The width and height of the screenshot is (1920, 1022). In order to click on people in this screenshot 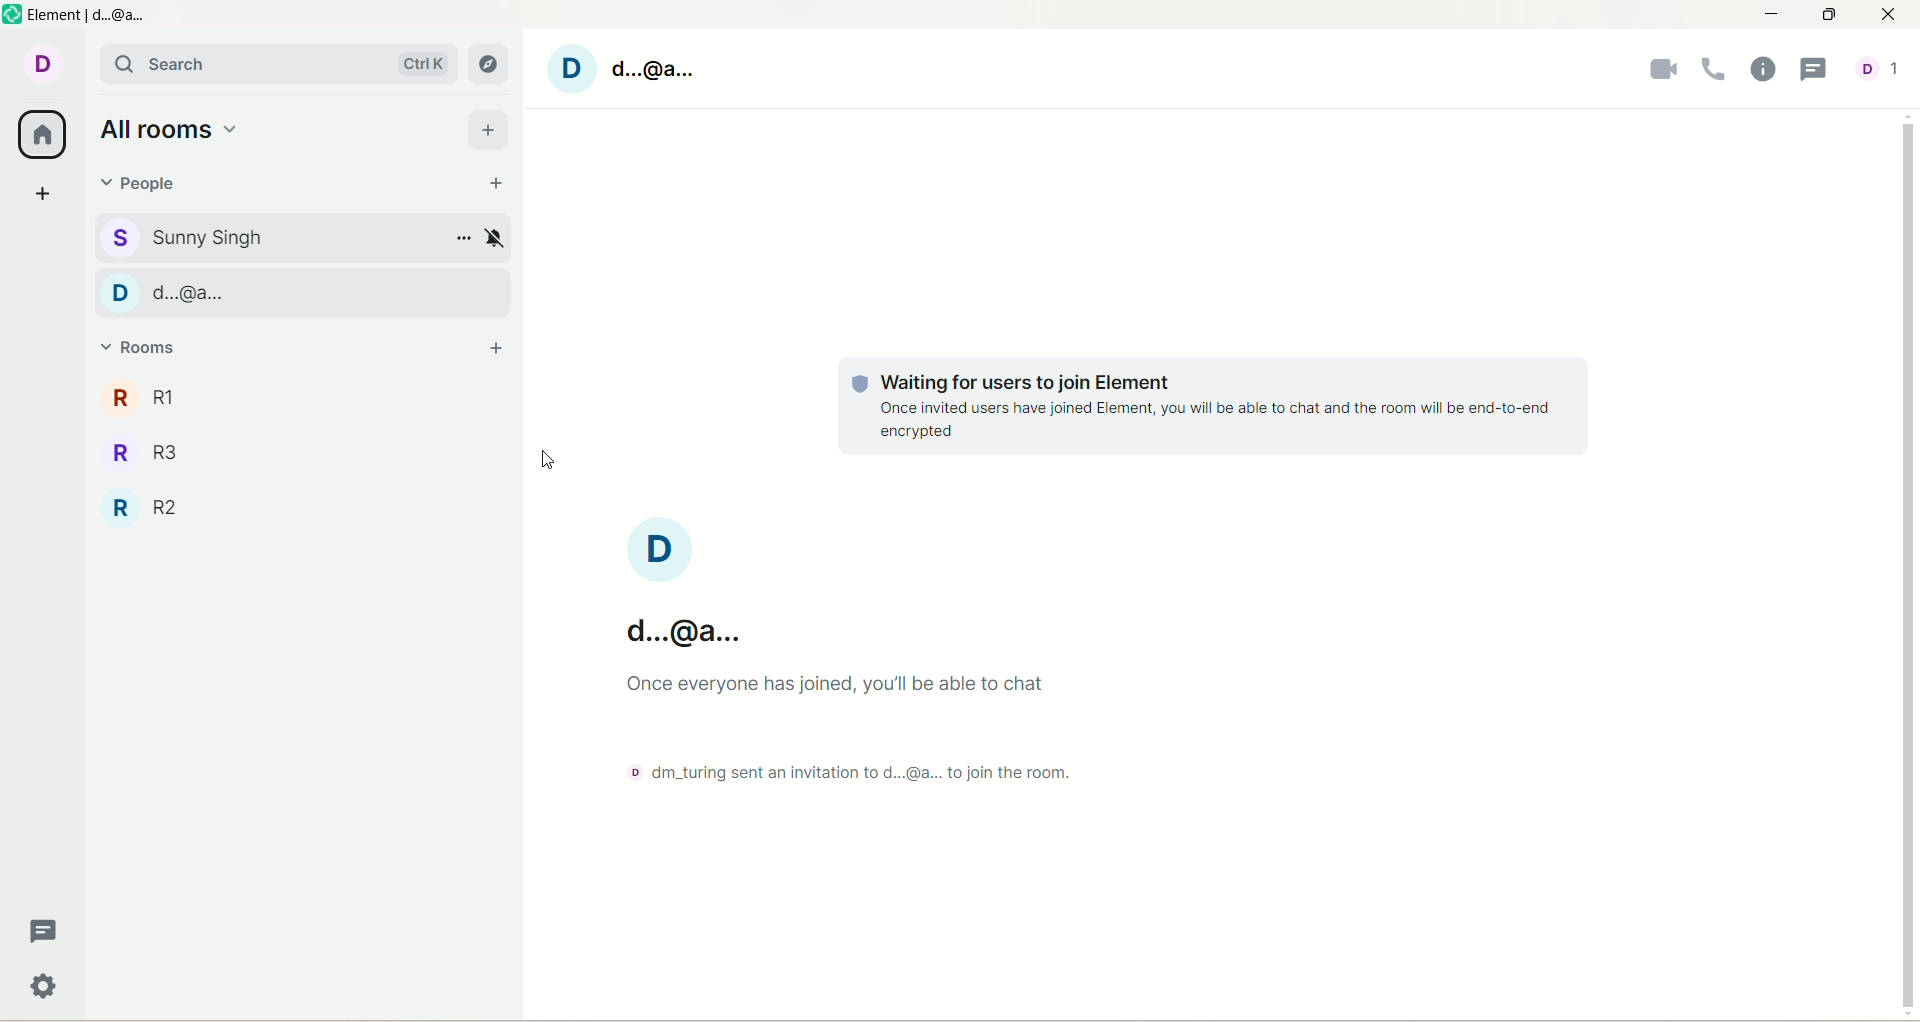, I will do `click(145, 181)`.